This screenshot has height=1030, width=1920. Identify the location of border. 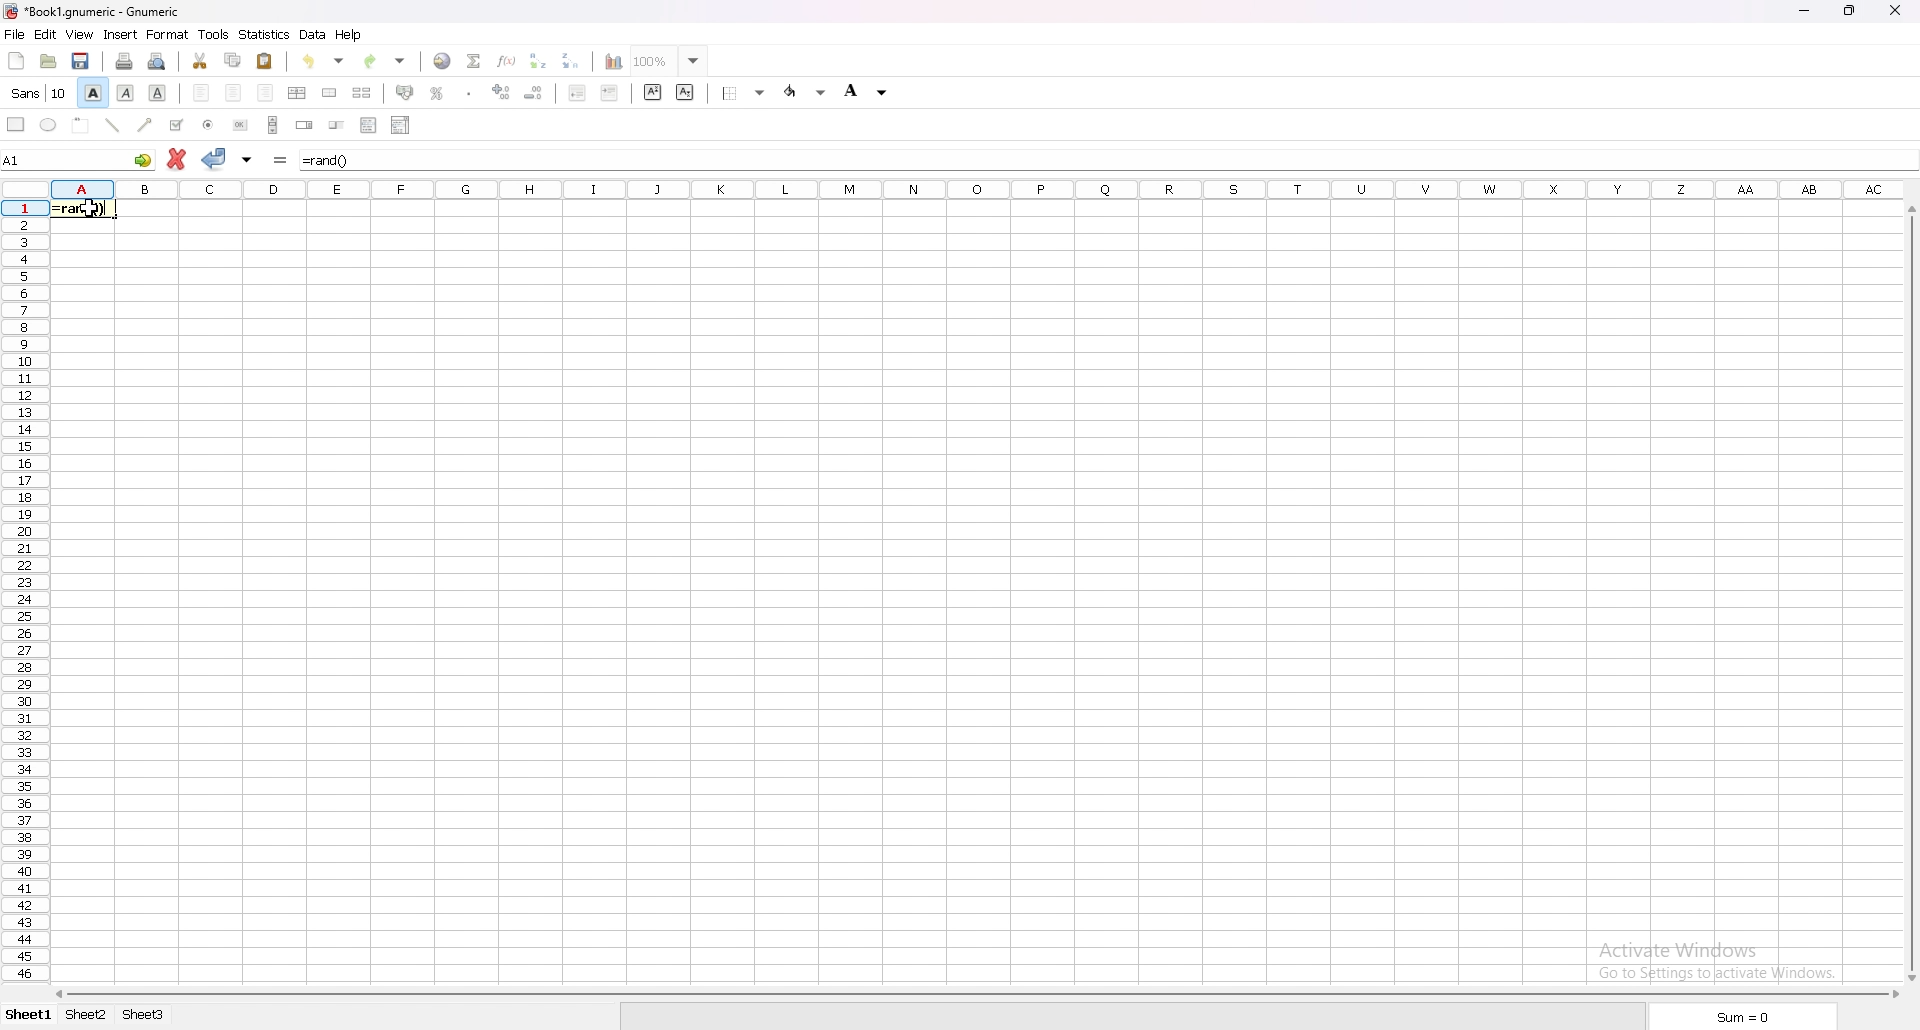
(745, 92).